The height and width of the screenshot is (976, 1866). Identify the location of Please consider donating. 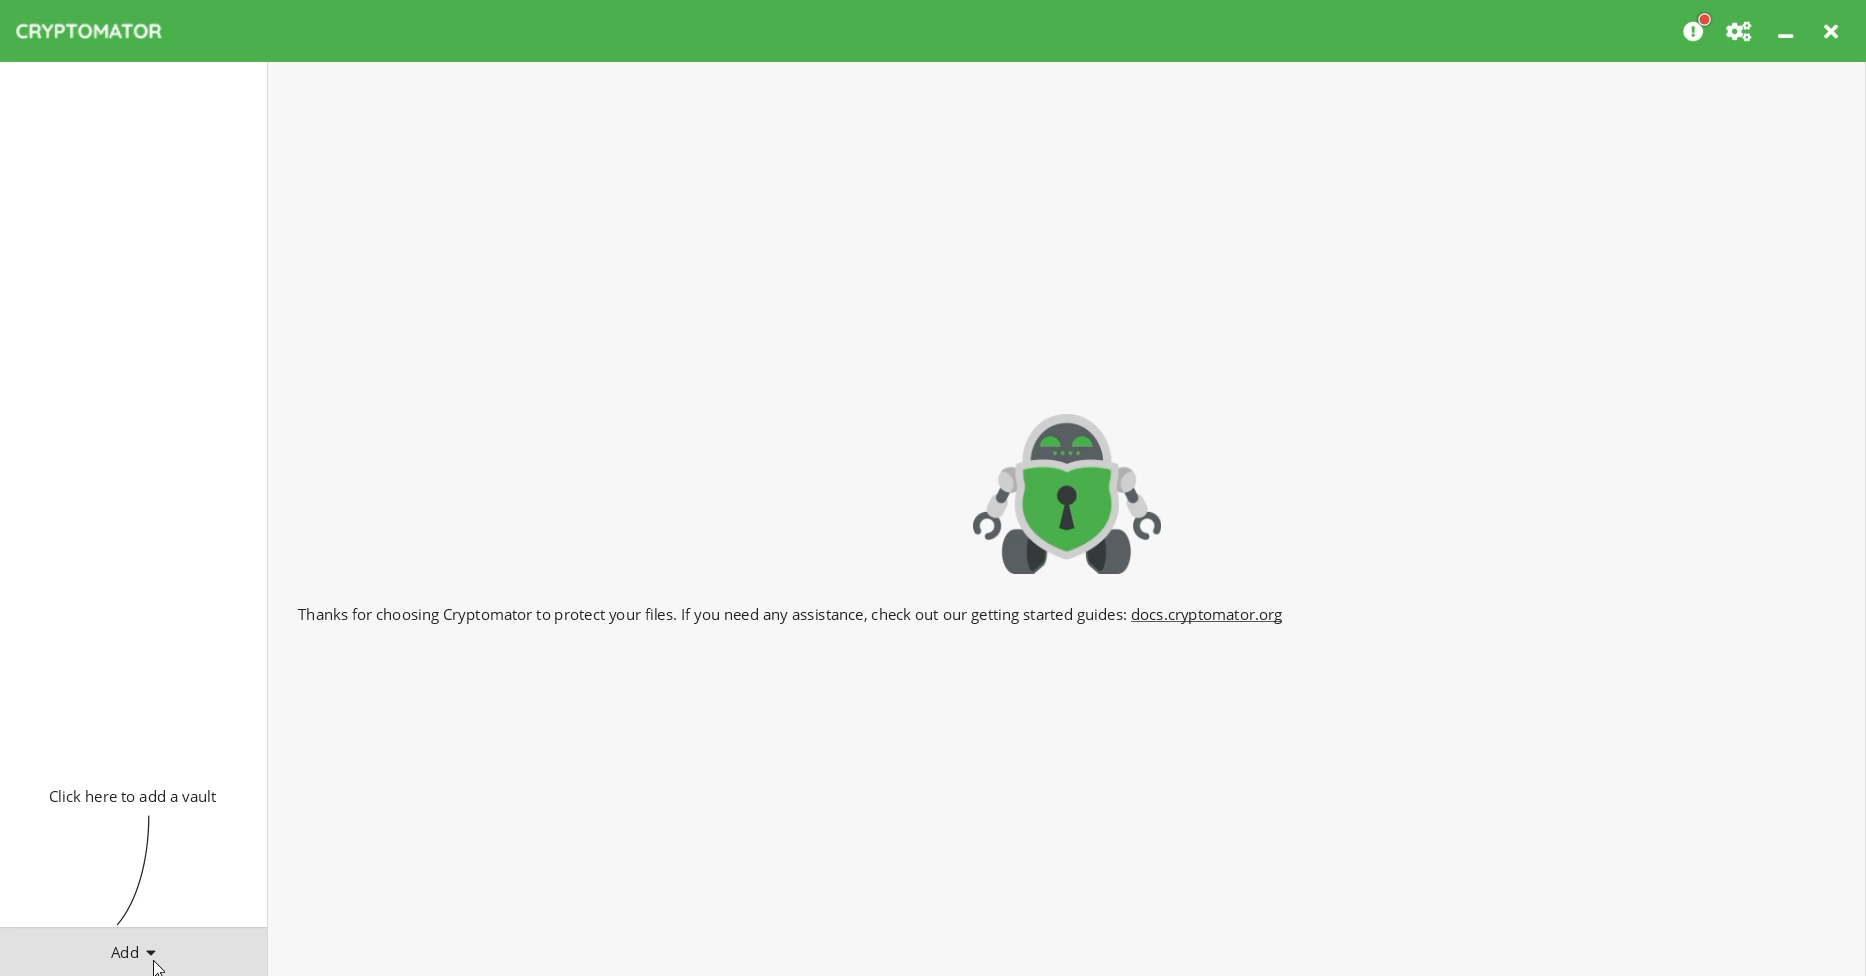
(1697, 29).